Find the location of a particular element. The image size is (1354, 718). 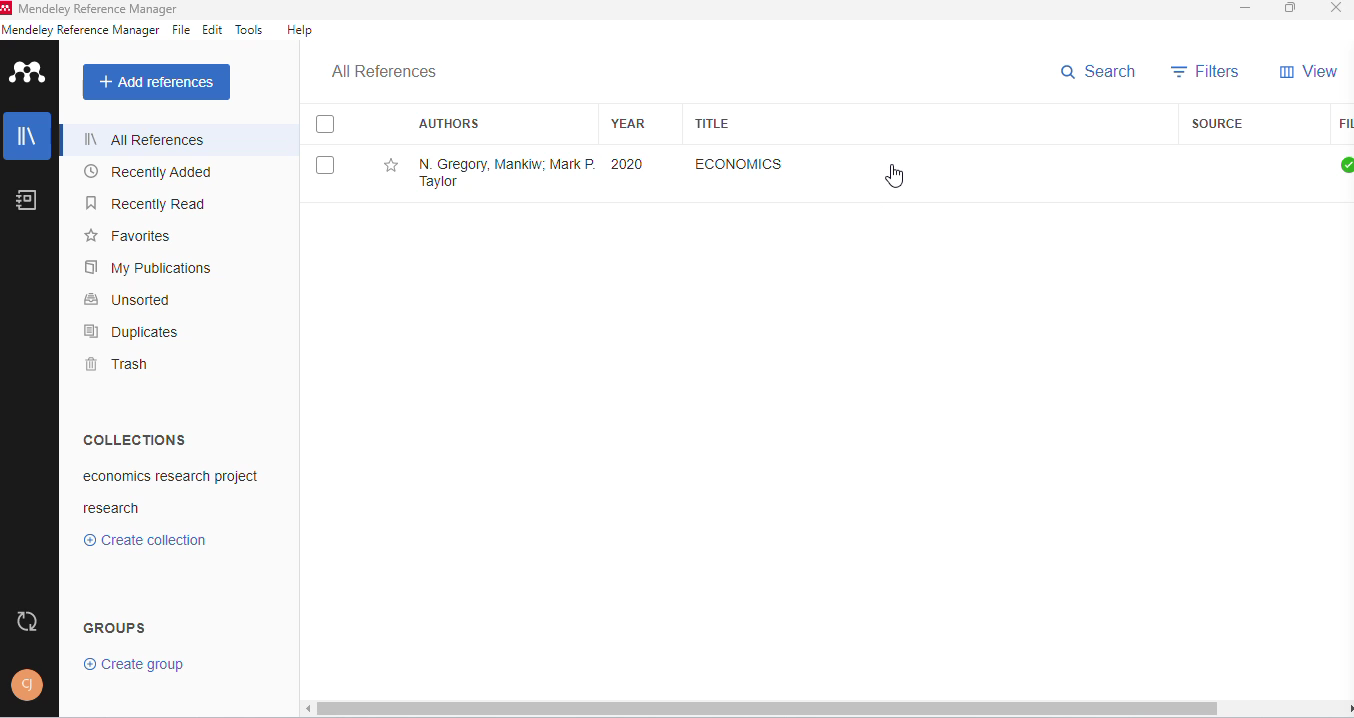

source is located at coordinates (1217, 123).